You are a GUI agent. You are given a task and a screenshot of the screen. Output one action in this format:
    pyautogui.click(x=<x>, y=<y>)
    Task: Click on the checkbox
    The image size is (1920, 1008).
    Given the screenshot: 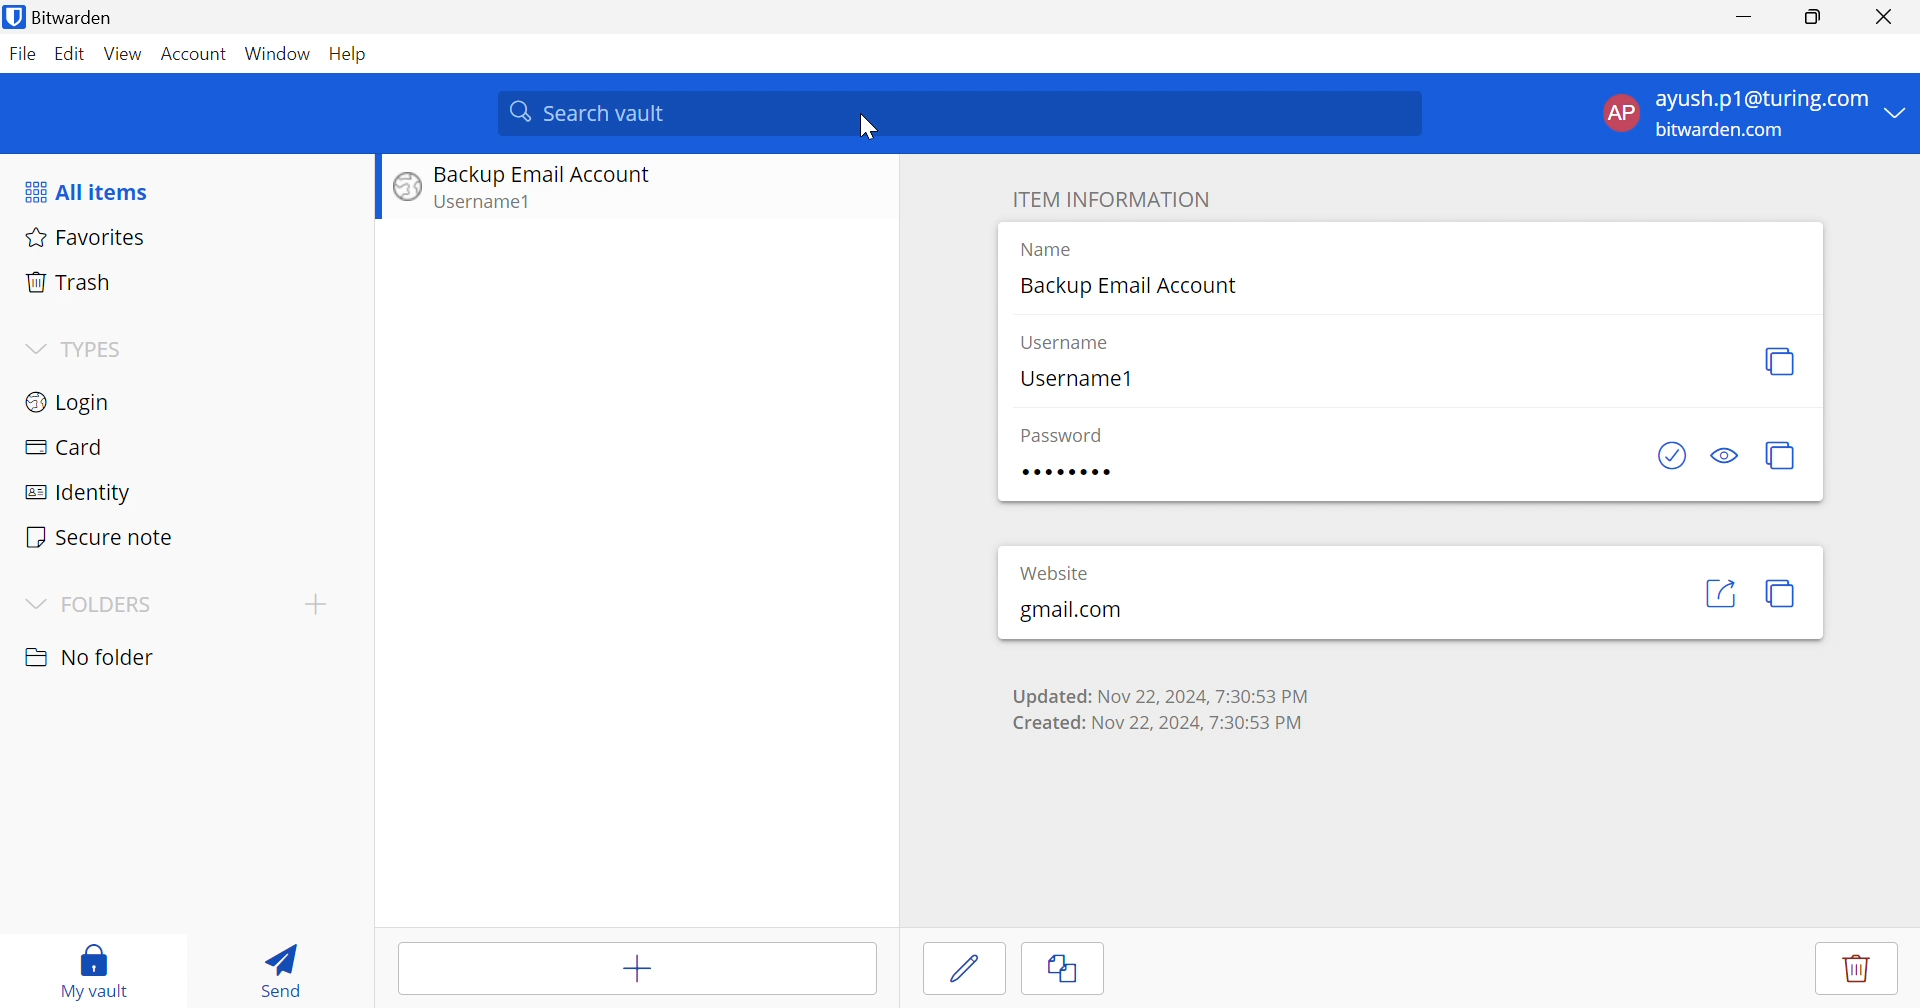 What is the action you would take?
    pyautogui.click(x=1674, y=458)
    